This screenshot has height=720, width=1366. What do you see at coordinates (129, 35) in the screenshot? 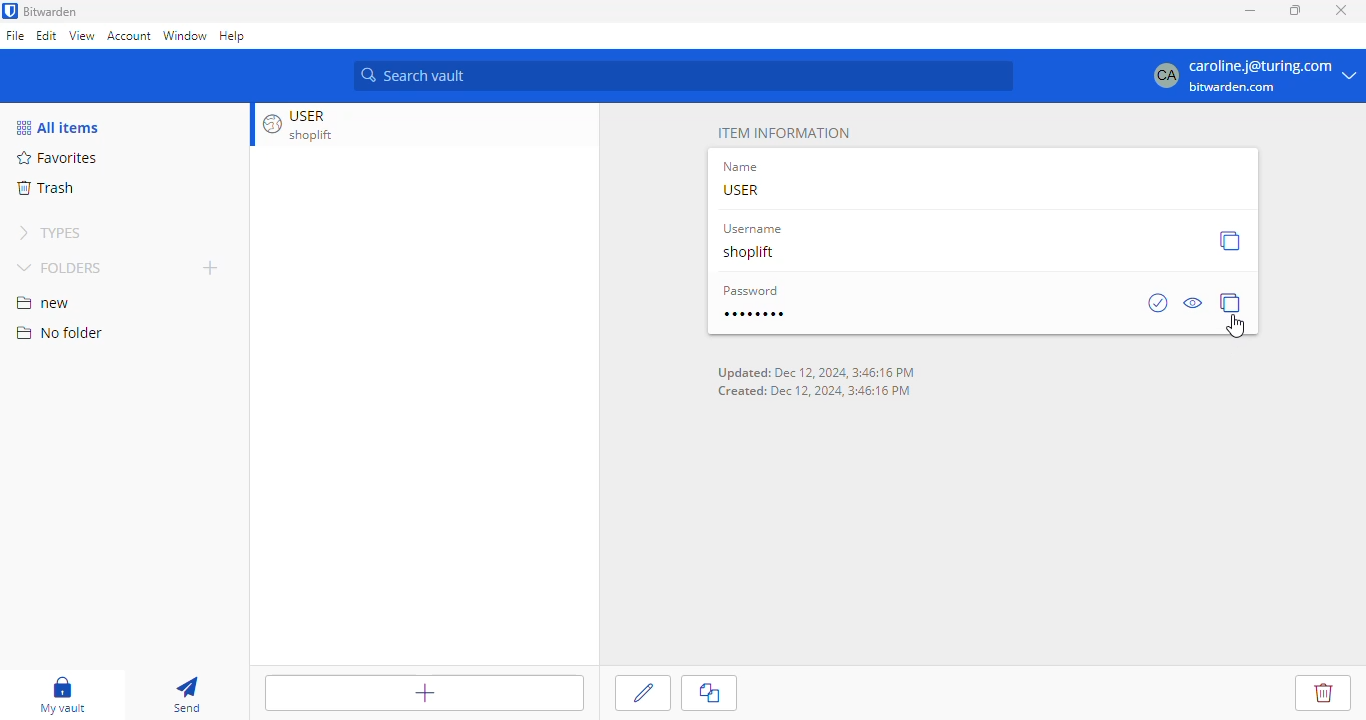
I see `account` at bounding box center [129, 35].